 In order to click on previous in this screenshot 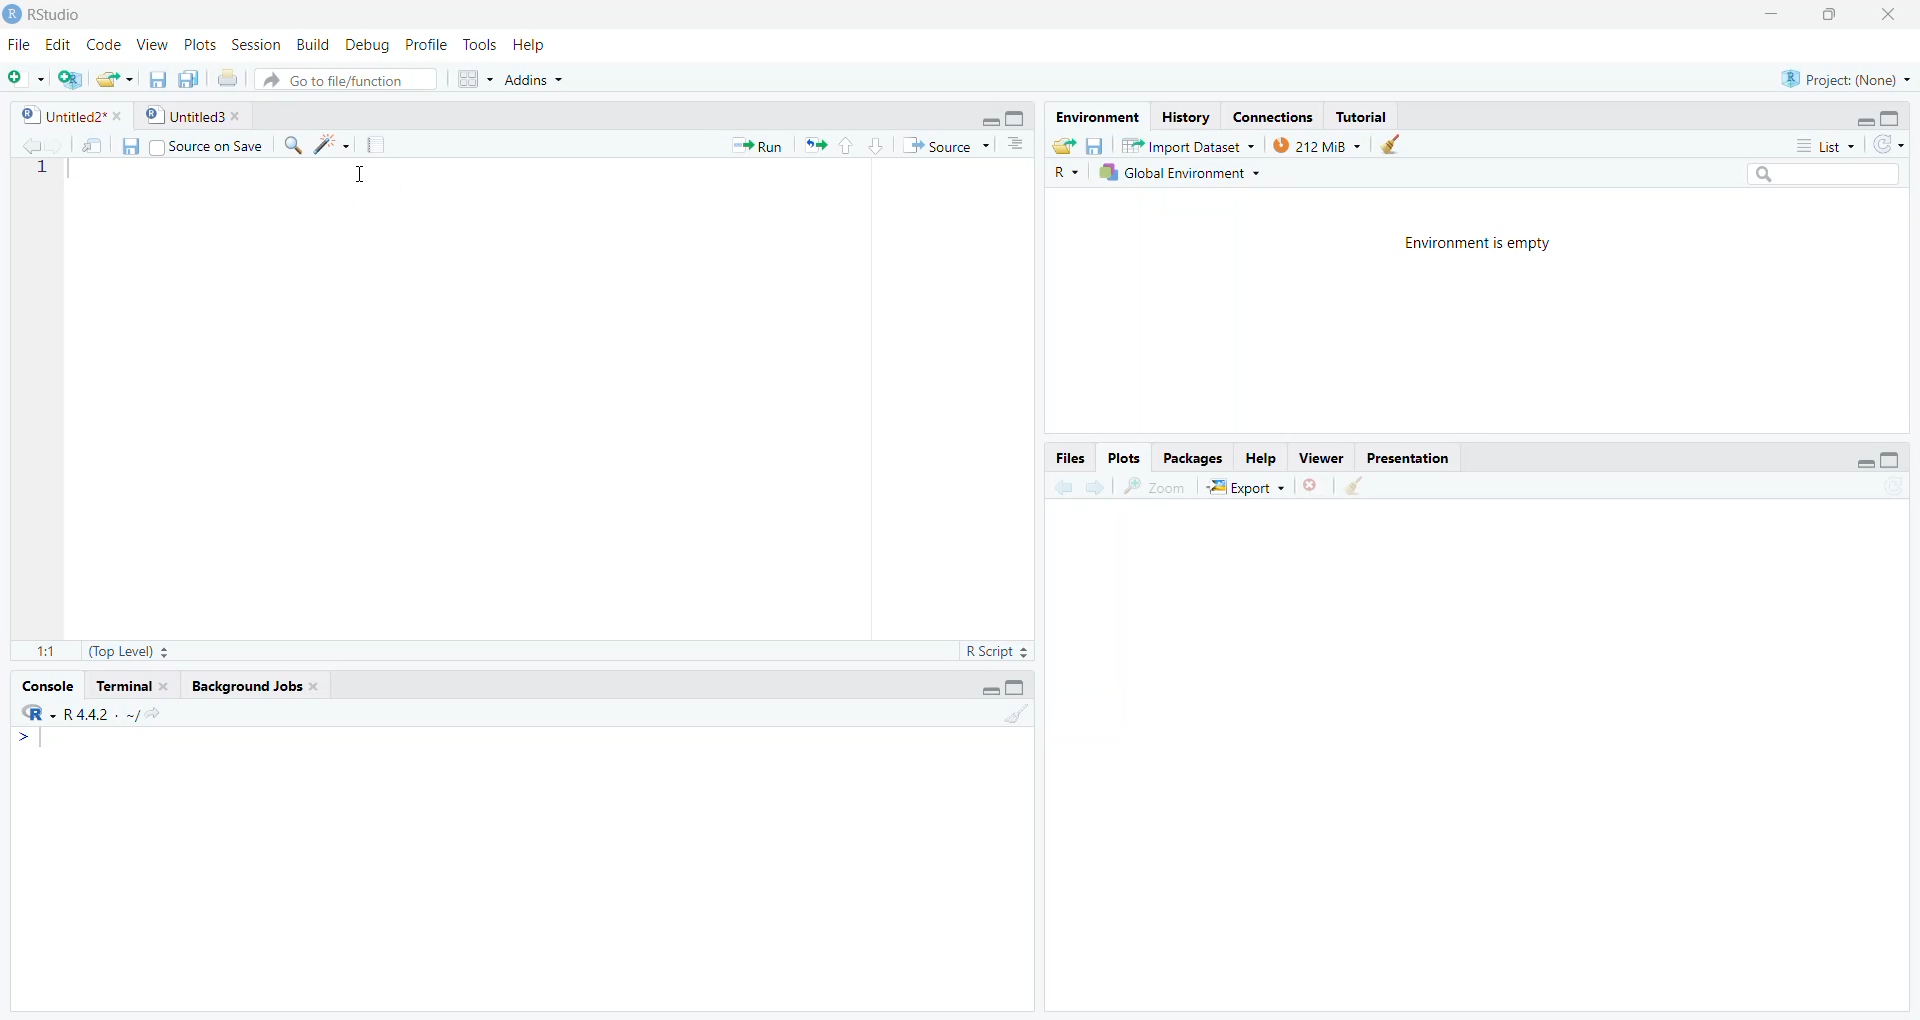, I will do `click(1059, 487)`.